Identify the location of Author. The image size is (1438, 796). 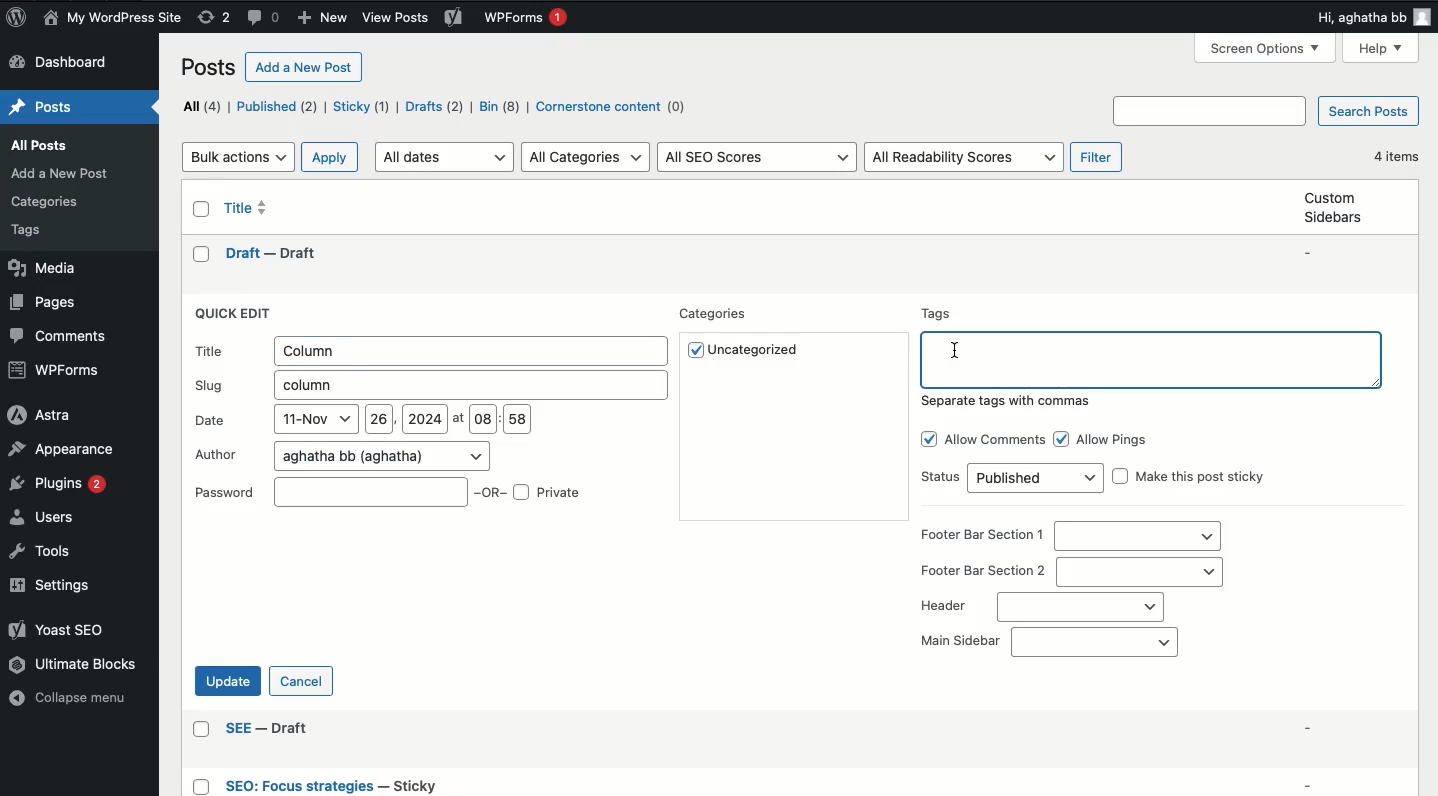
(341, 456).